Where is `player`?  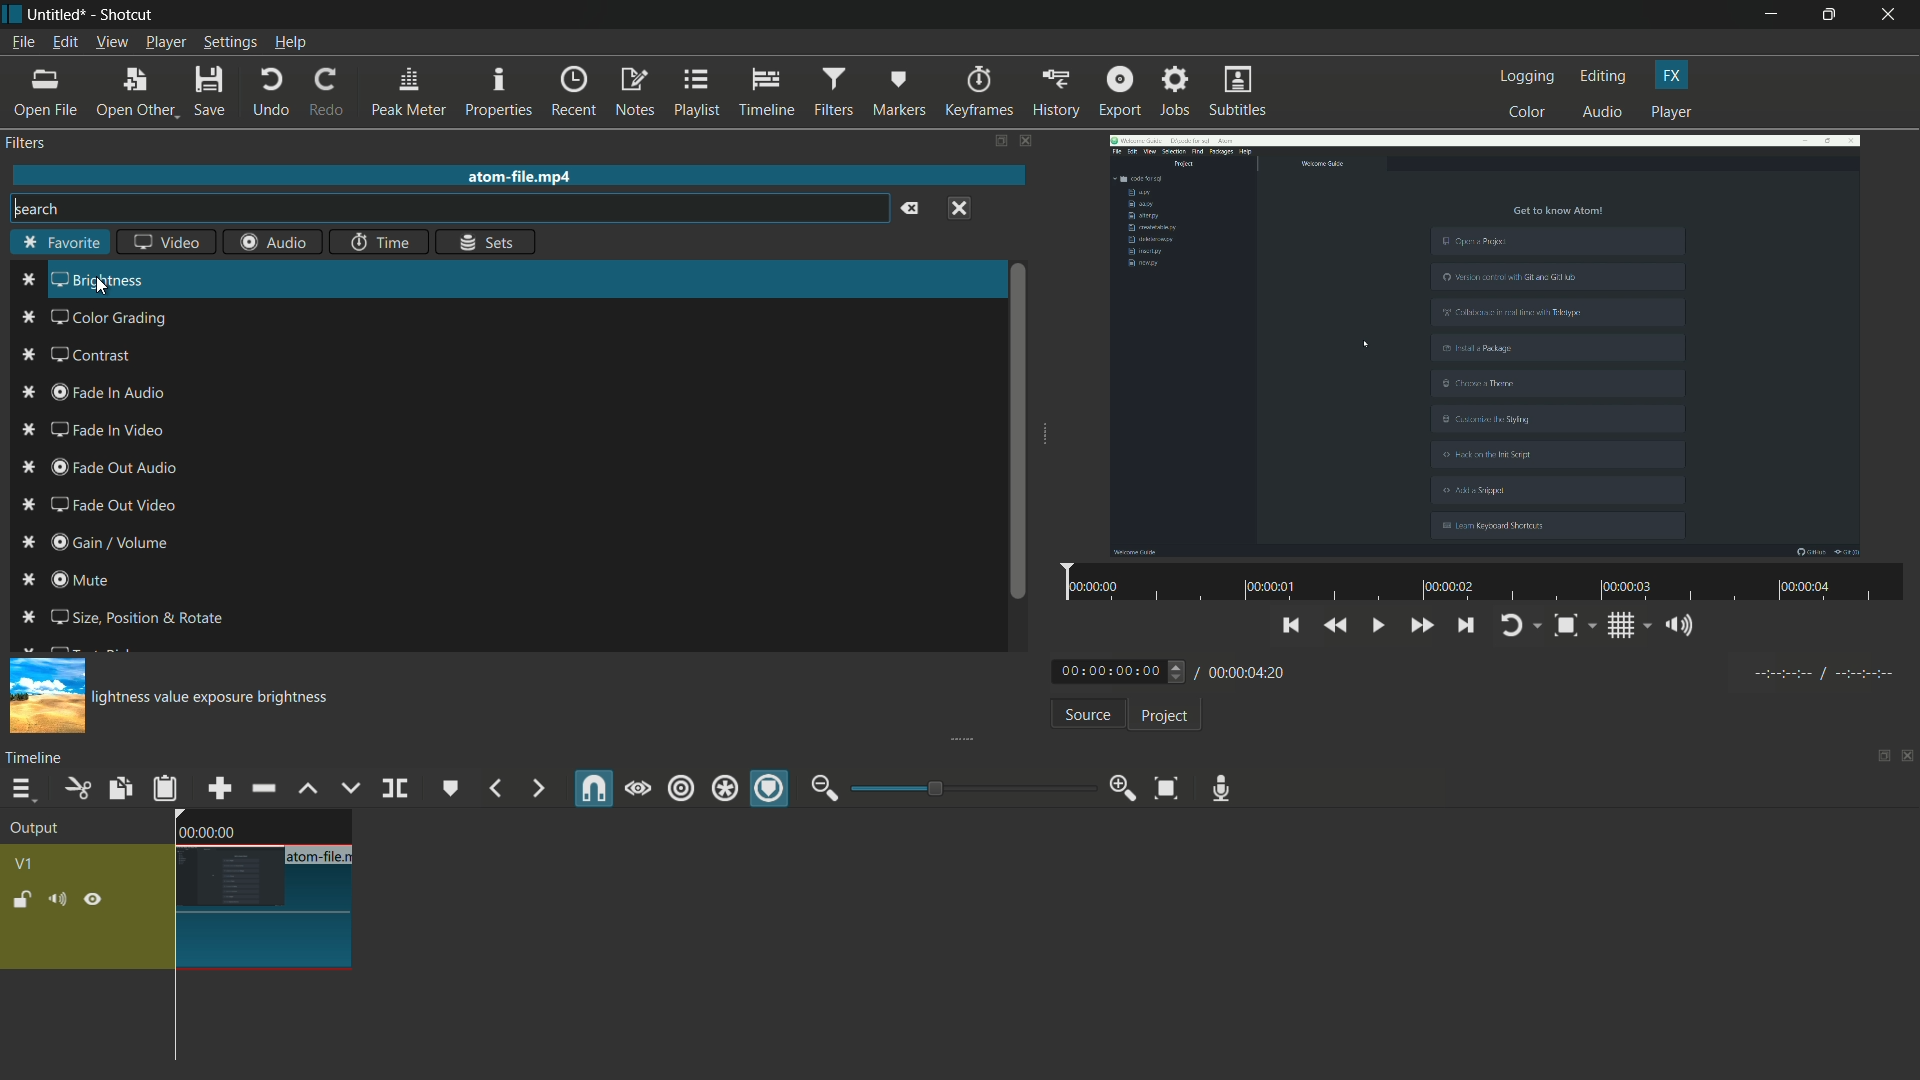
player is located at coordinates (1671, 113).